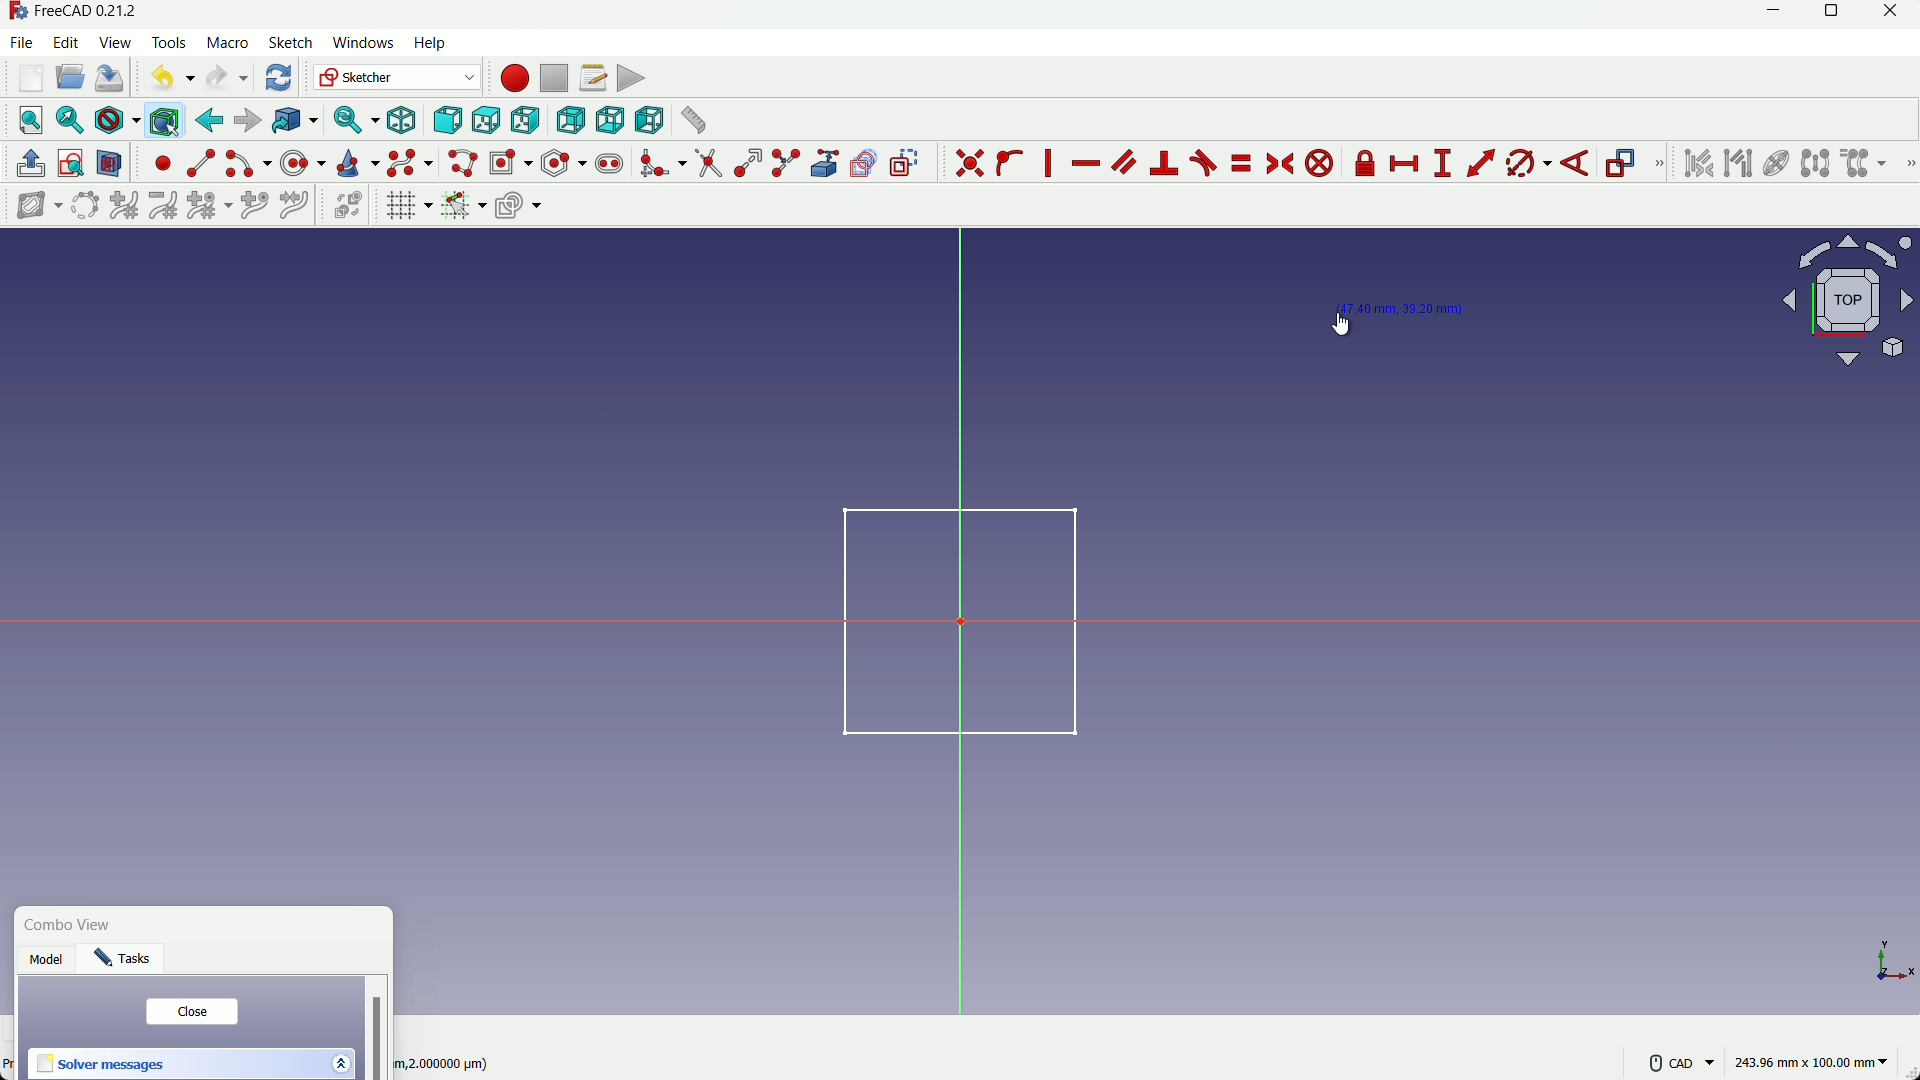 The height and width of the screenshot is (1080, 1920). Describe the element at coordinates (521, 204) in the screenshot. I see `configure rendering order` at that location.